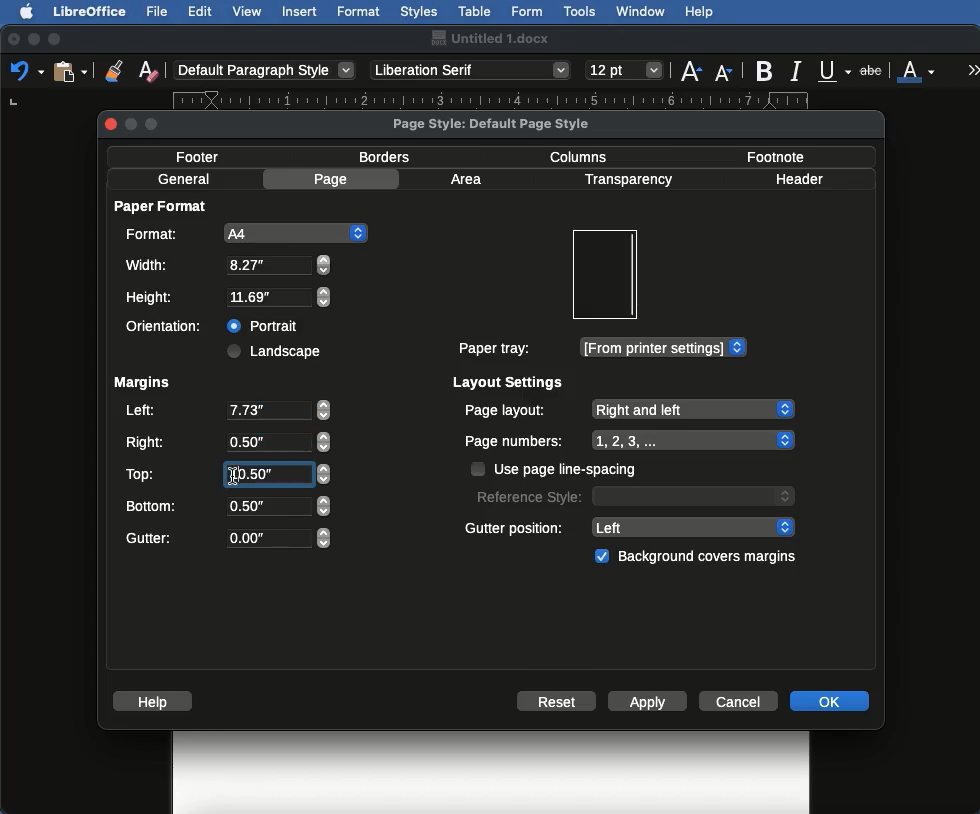 The height and width of the screenshot is (814, 980). What do you see at coordinates (584, 155) in the screenshot?
I see `Columns` at bounding box center [584, 155].